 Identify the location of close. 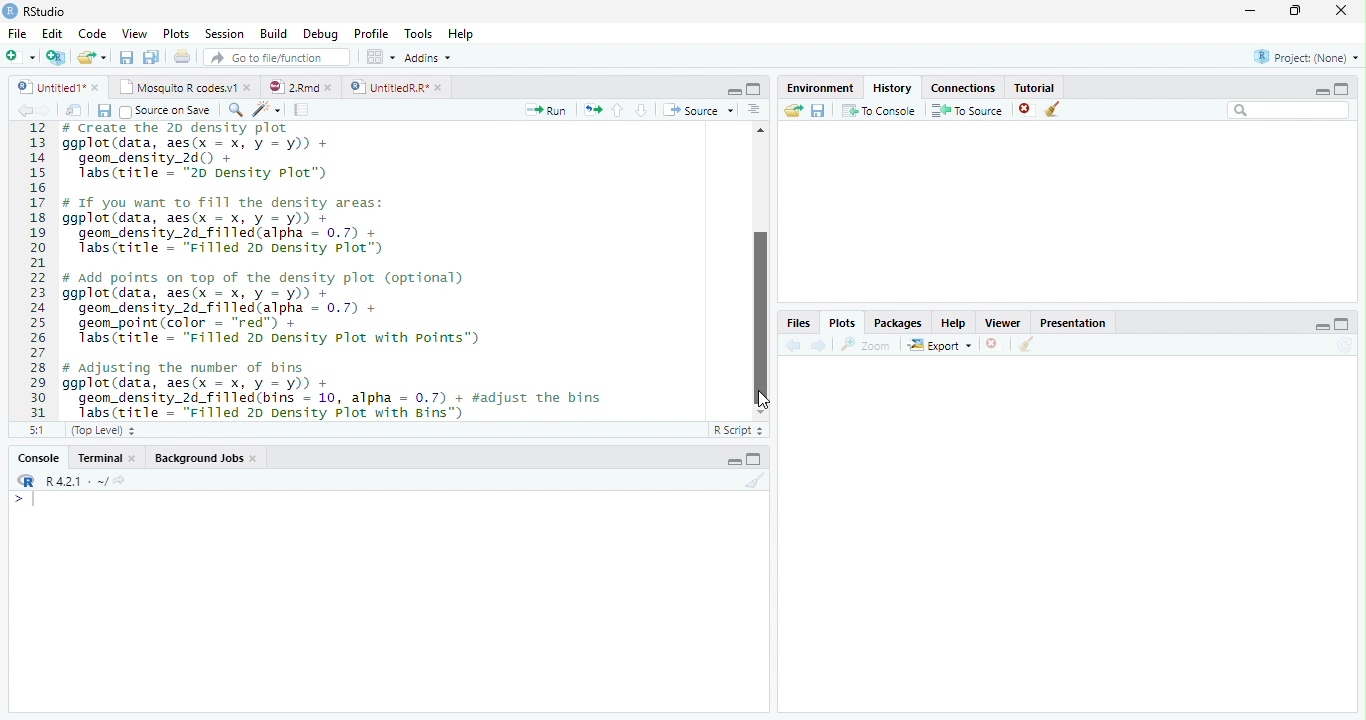
(332, 87).